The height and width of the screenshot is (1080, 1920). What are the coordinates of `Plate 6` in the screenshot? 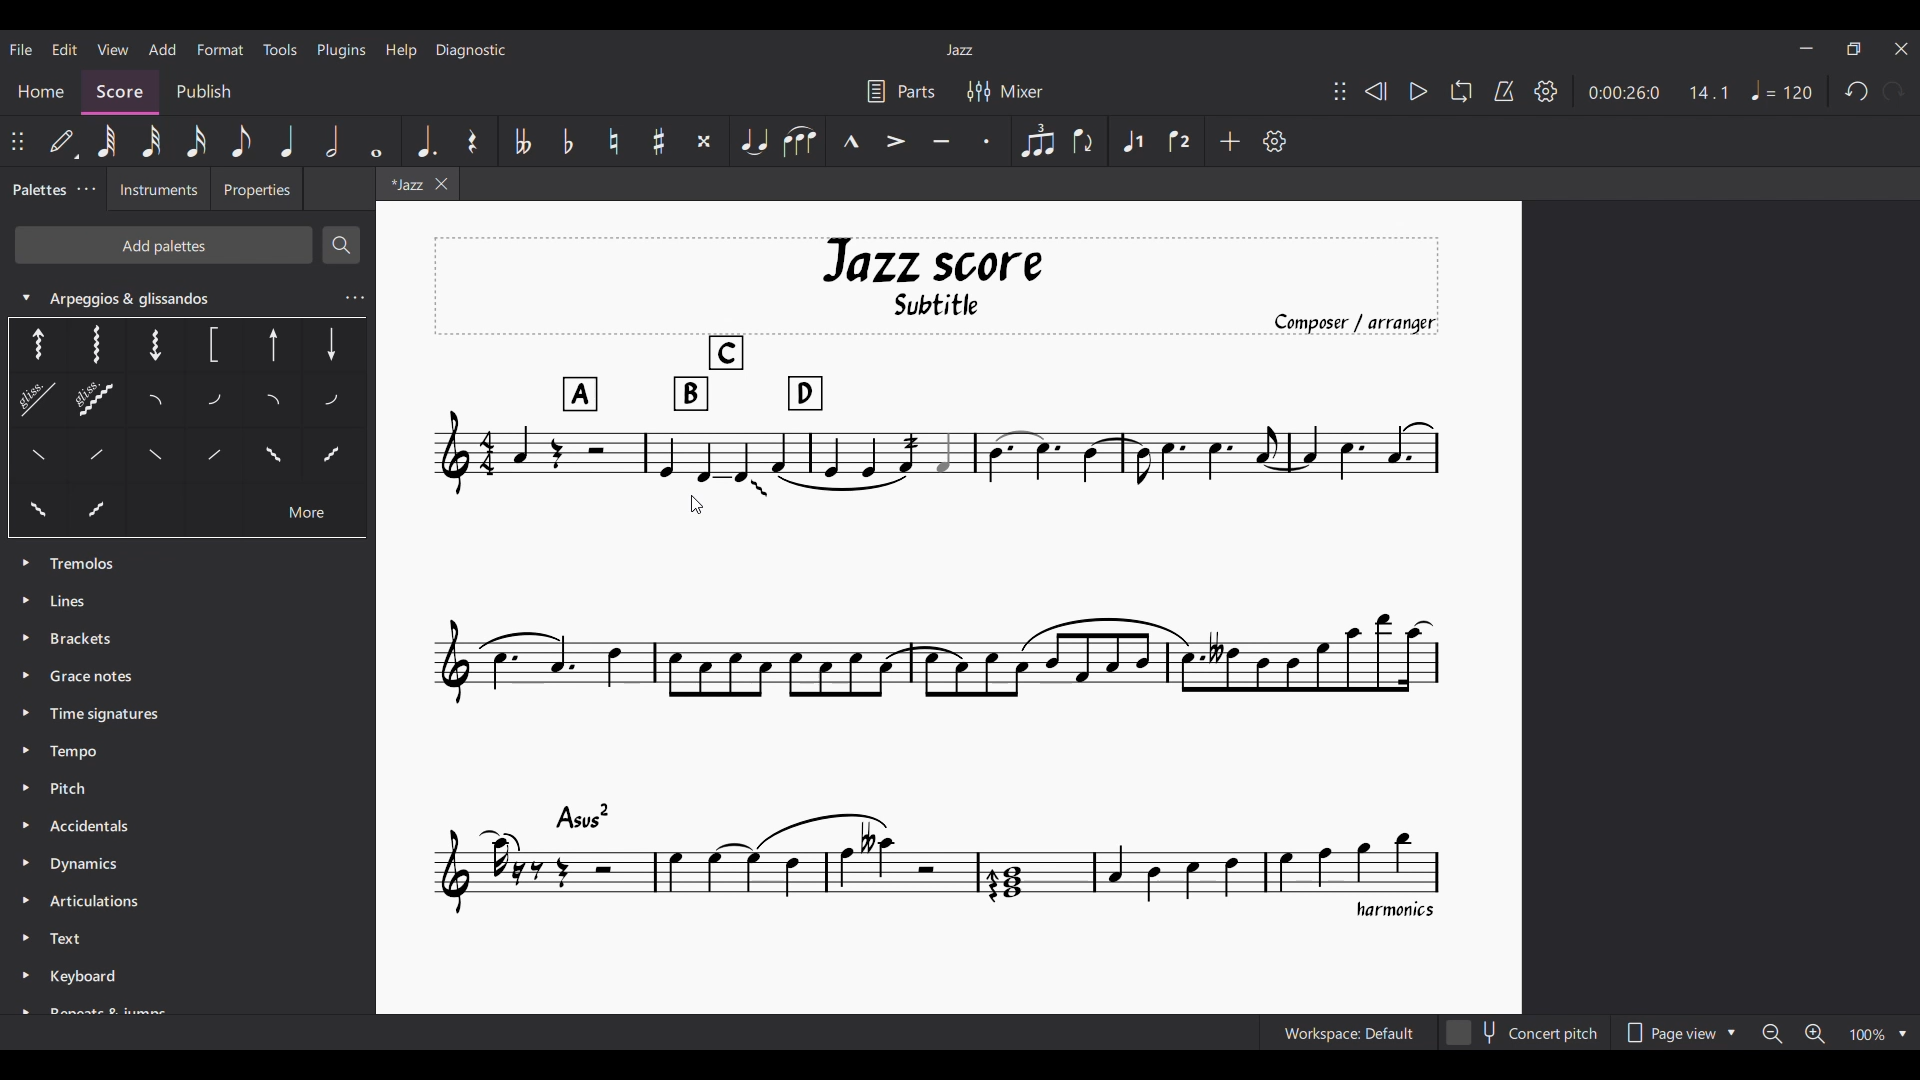 It's located at (330, 343).